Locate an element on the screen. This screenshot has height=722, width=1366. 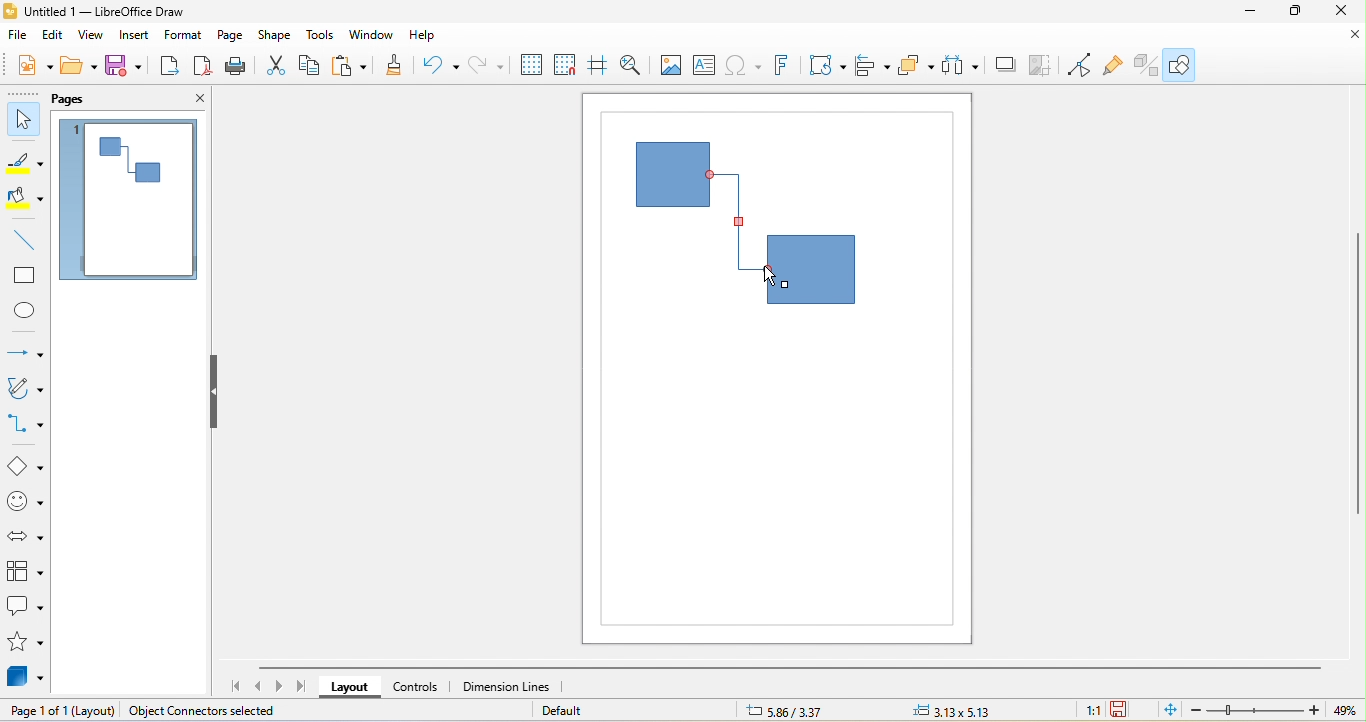
scroll to previous page is located at coordinates (258, 688).